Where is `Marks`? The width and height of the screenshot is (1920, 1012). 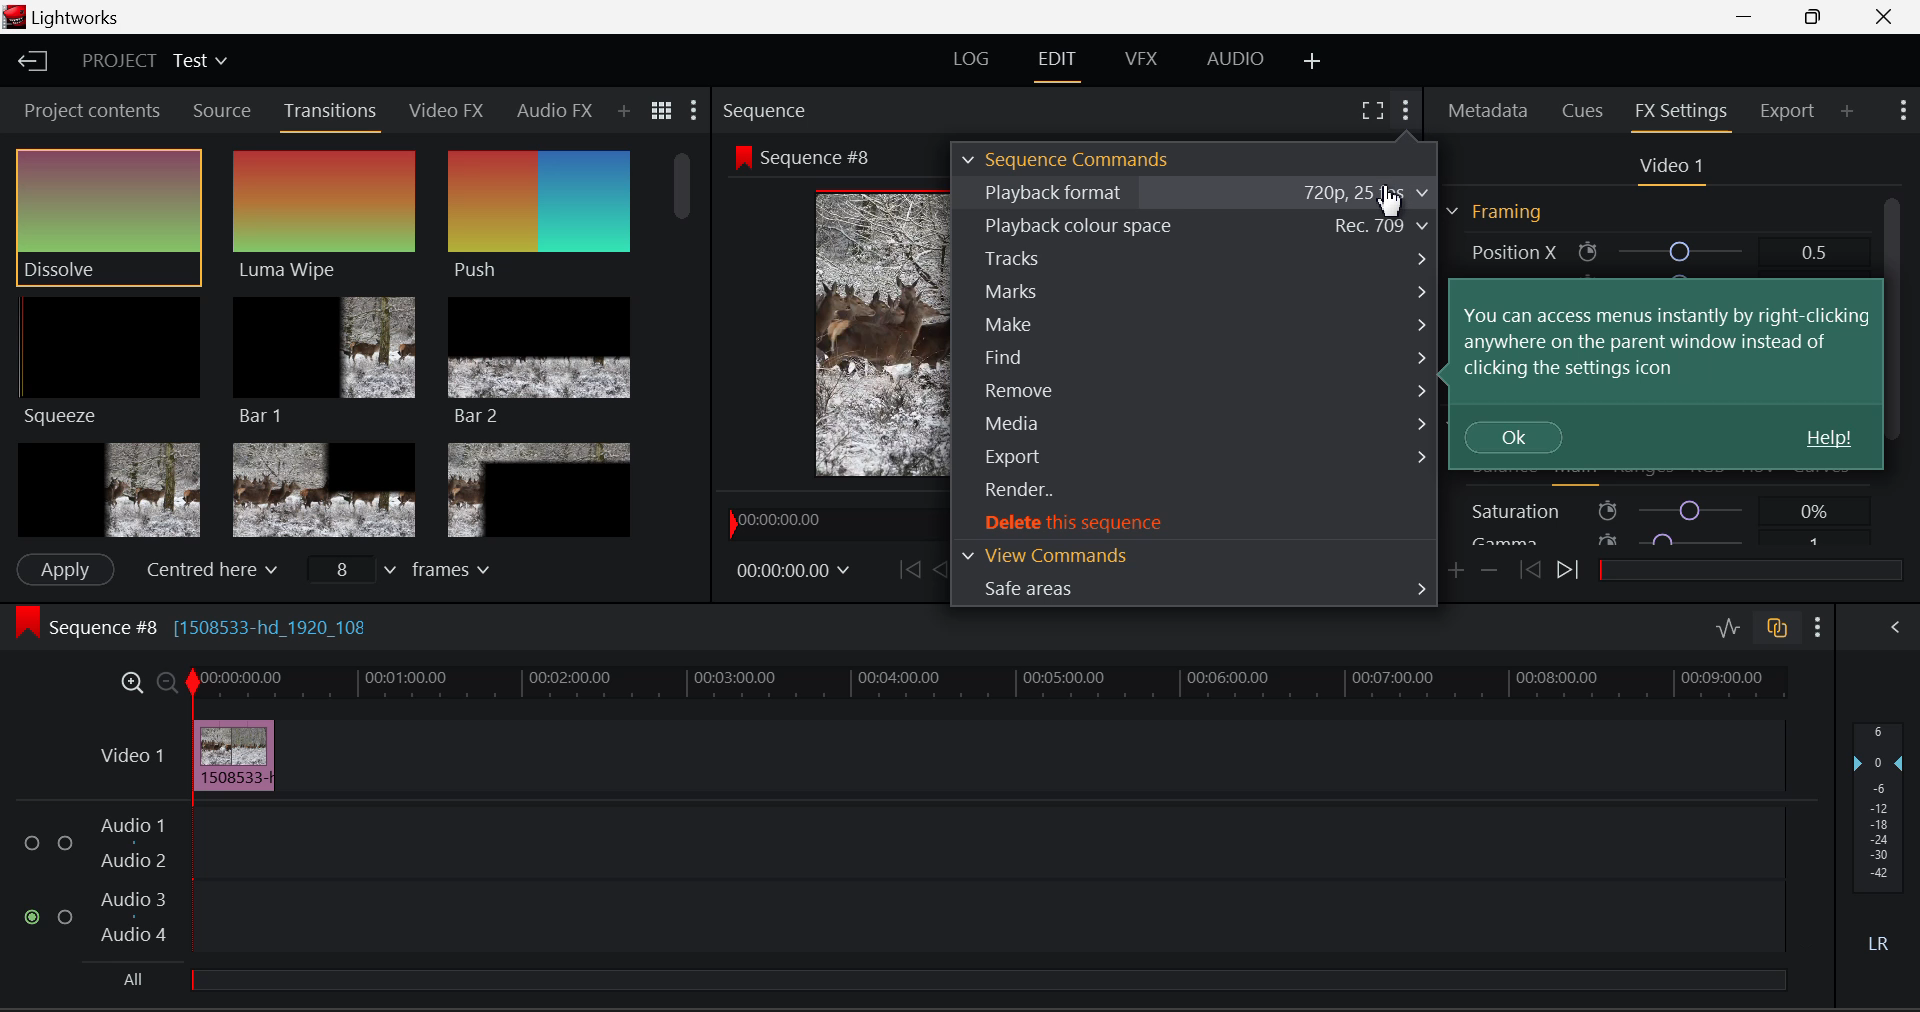 Marks is located at coordinates (1190, 293).